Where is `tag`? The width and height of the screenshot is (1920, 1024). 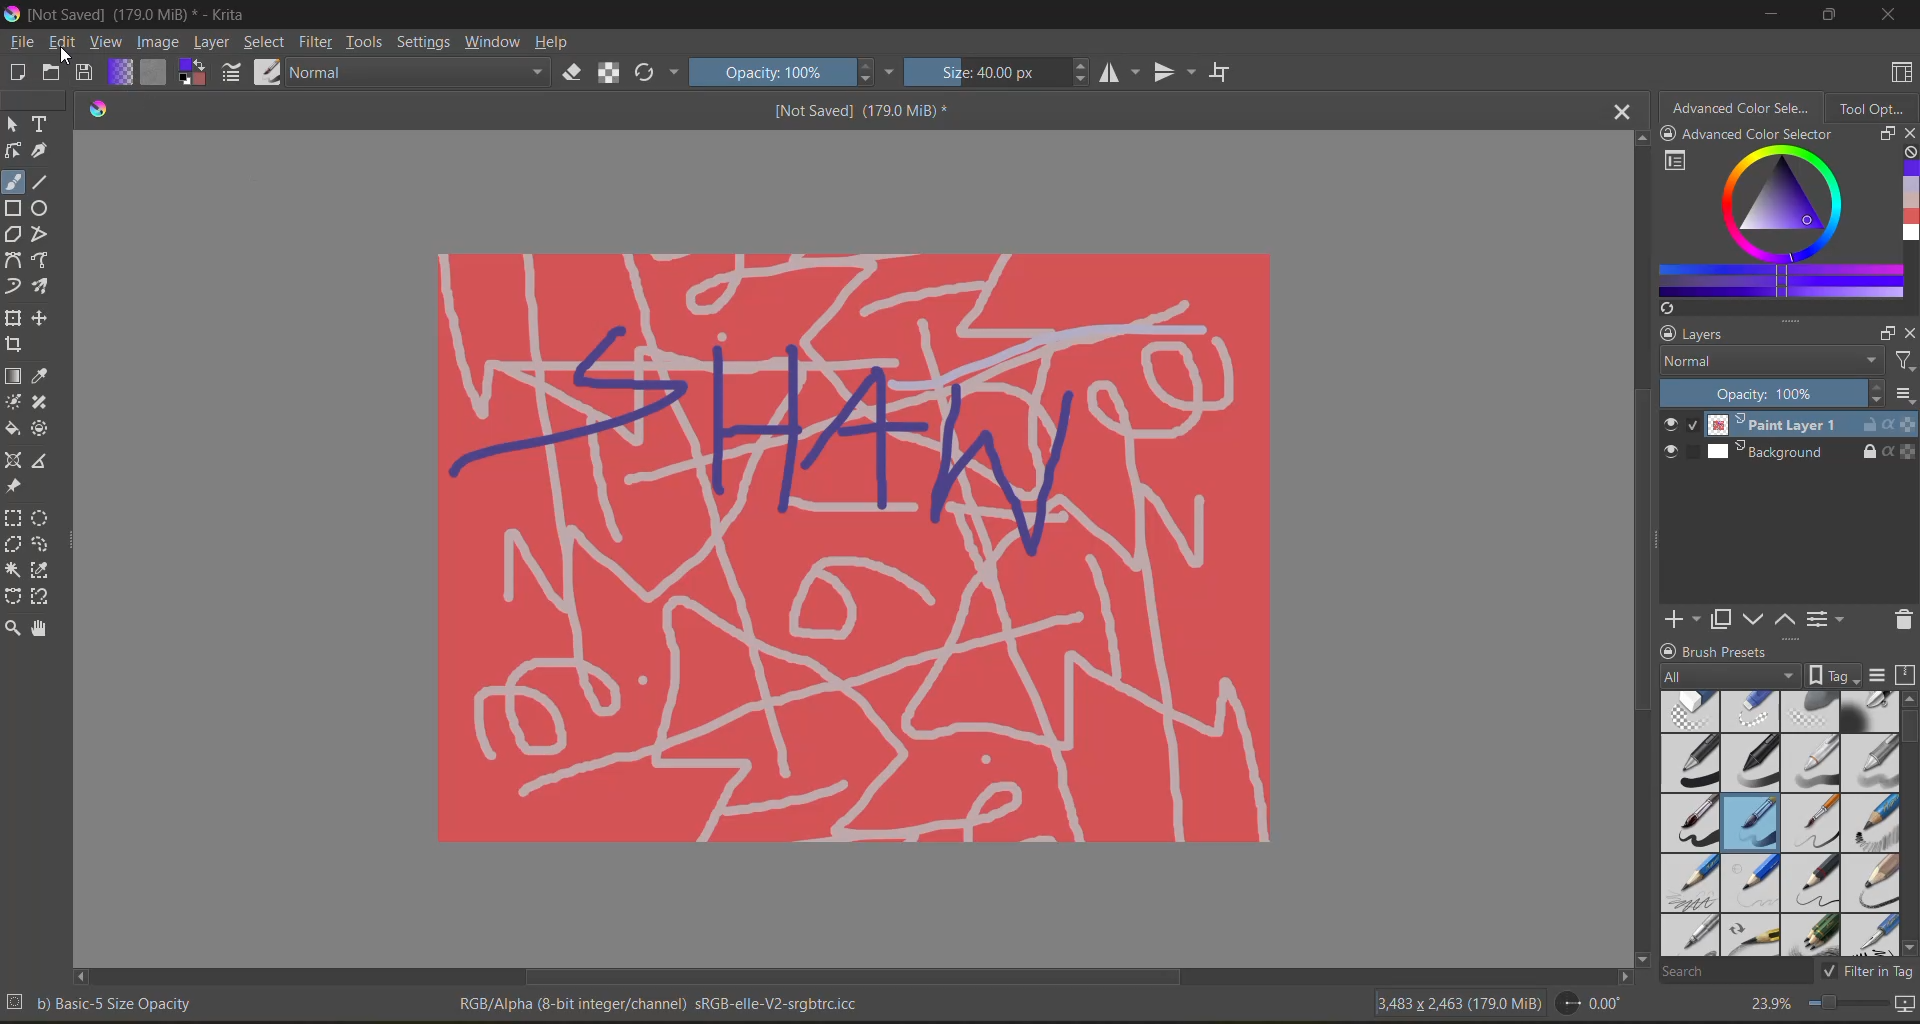
tag is located at coordinates (1731, 677).